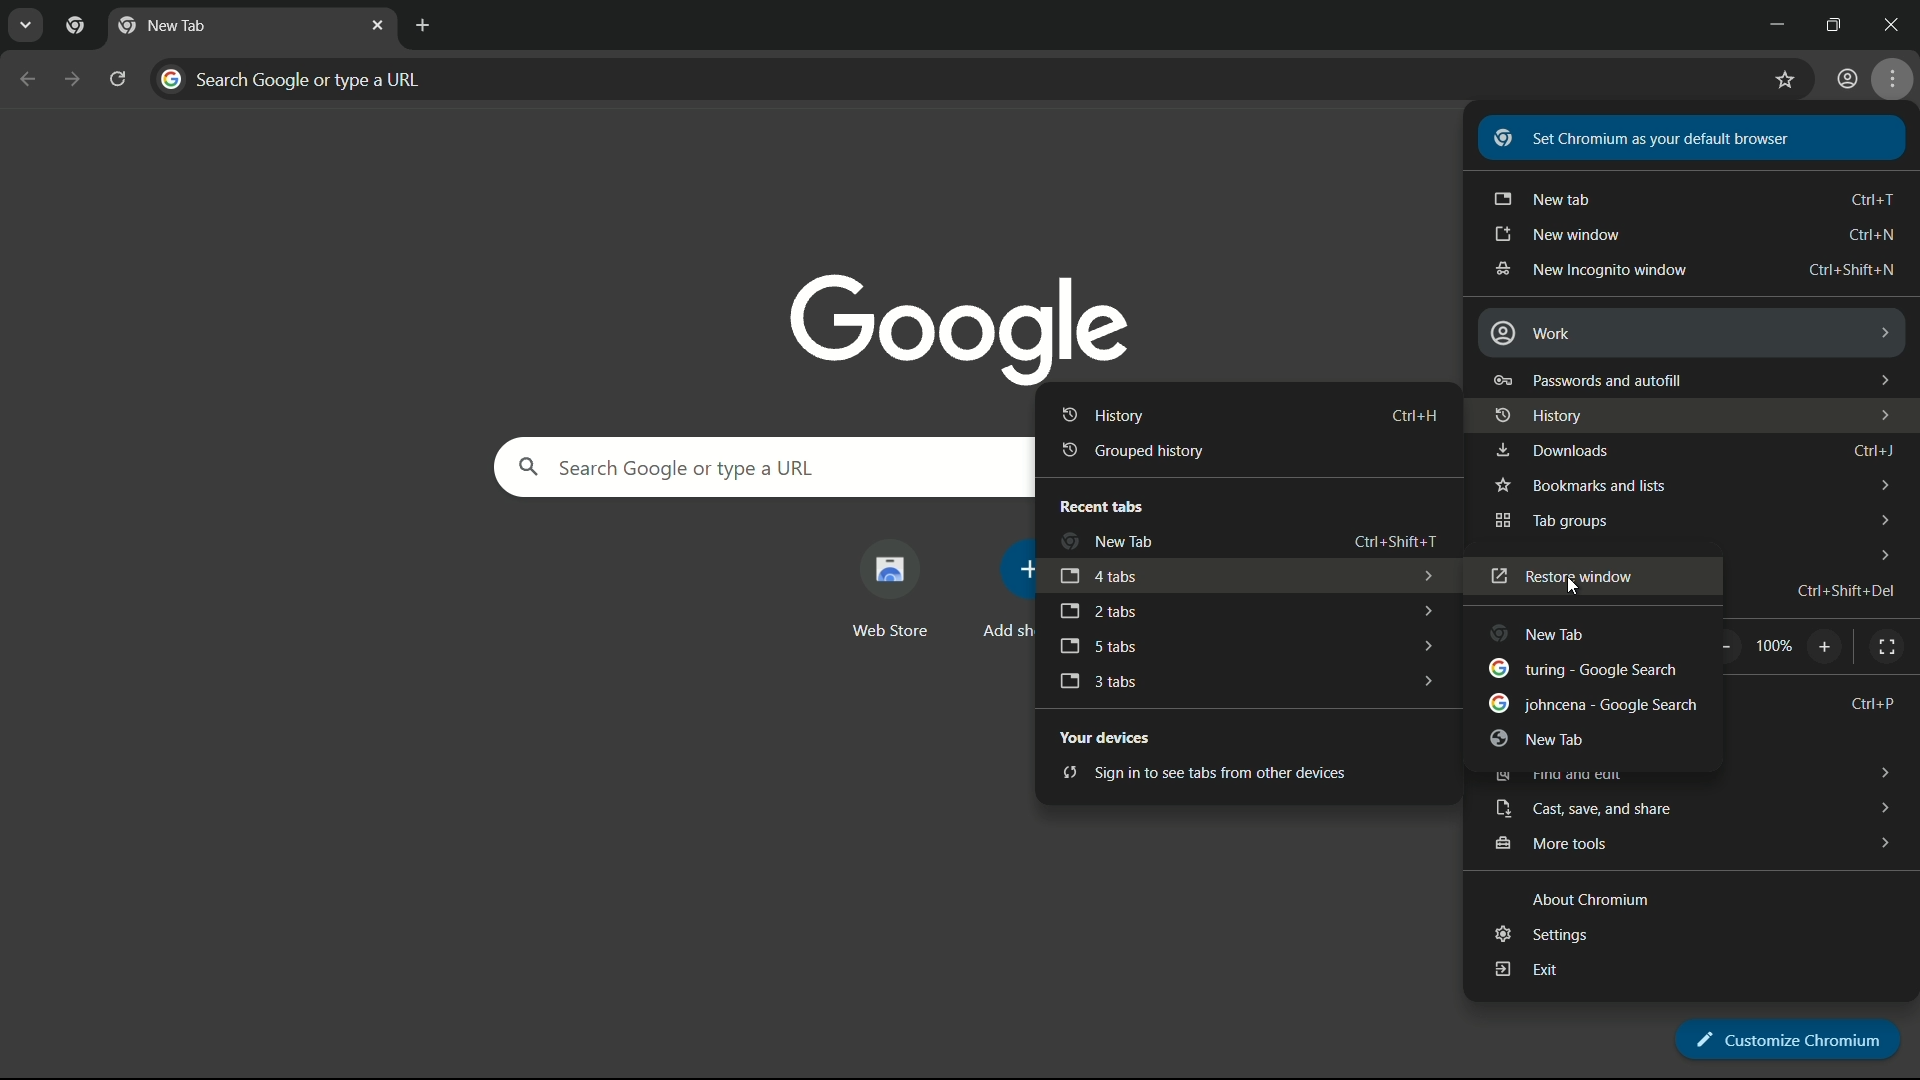 This screenshot has width=1920, height=1080. I want to click on Ctrl + J, so click(1876, 451).